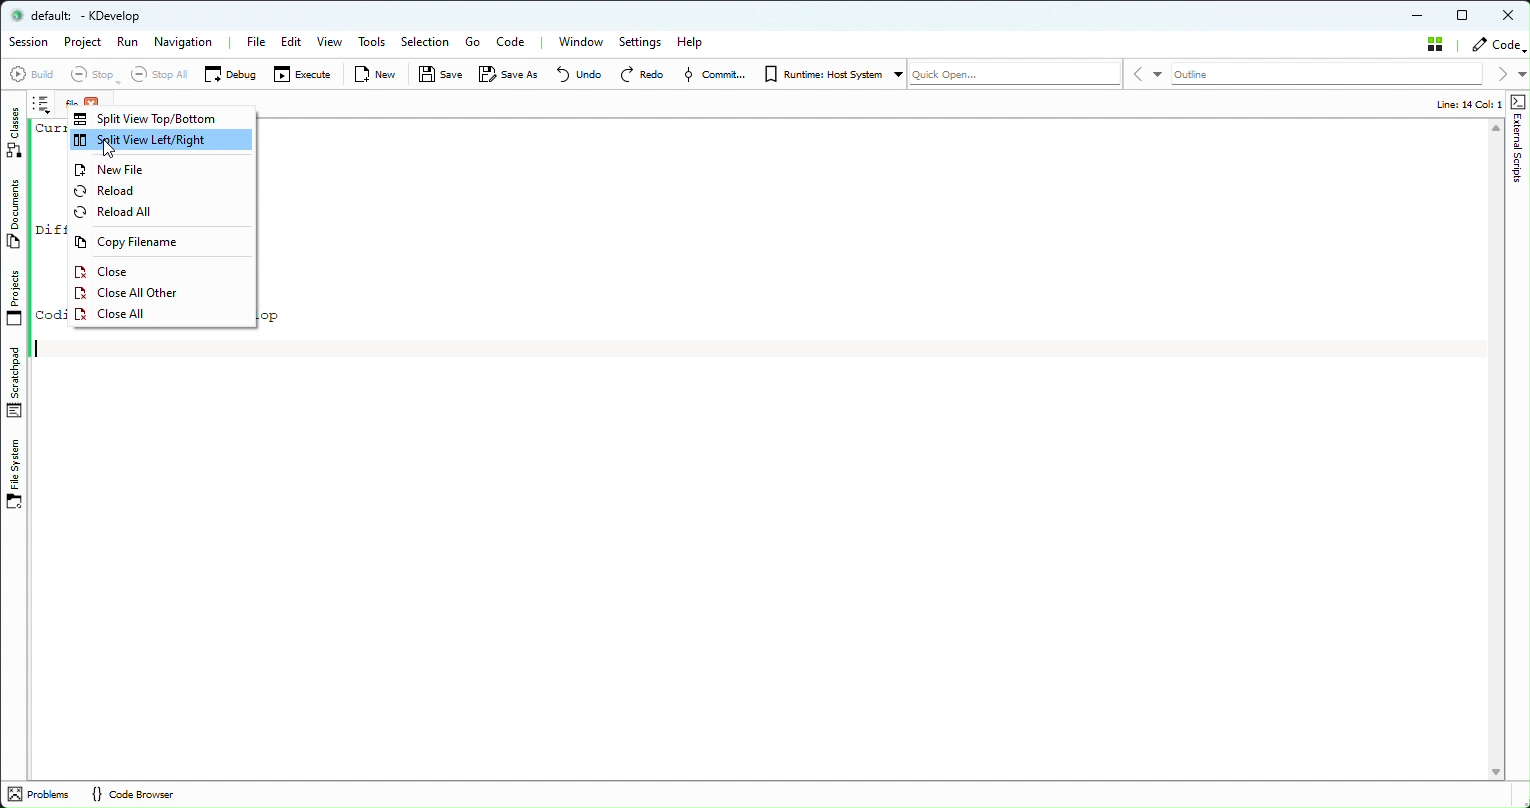 This screenshot has width=1530, height=808. I want to click on Quickopen, so click(1015, 76).